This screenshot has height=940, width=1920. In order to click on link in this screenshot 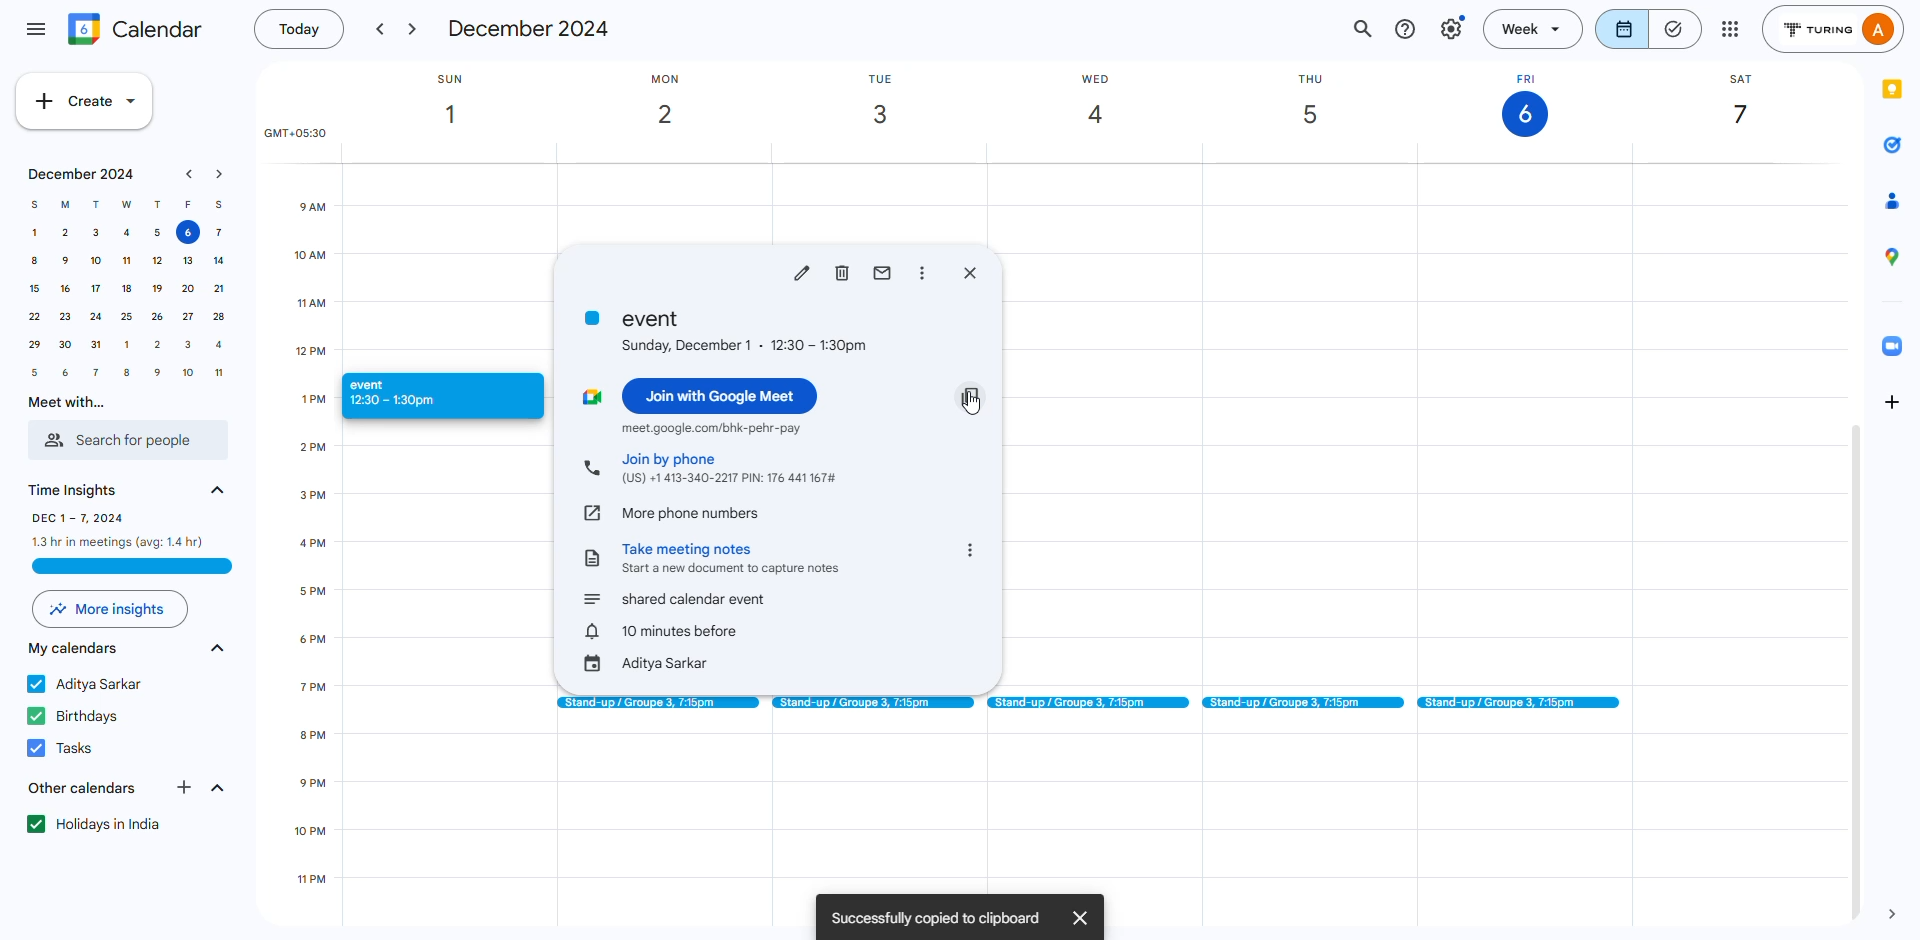, I will do `click(593, 511)`.